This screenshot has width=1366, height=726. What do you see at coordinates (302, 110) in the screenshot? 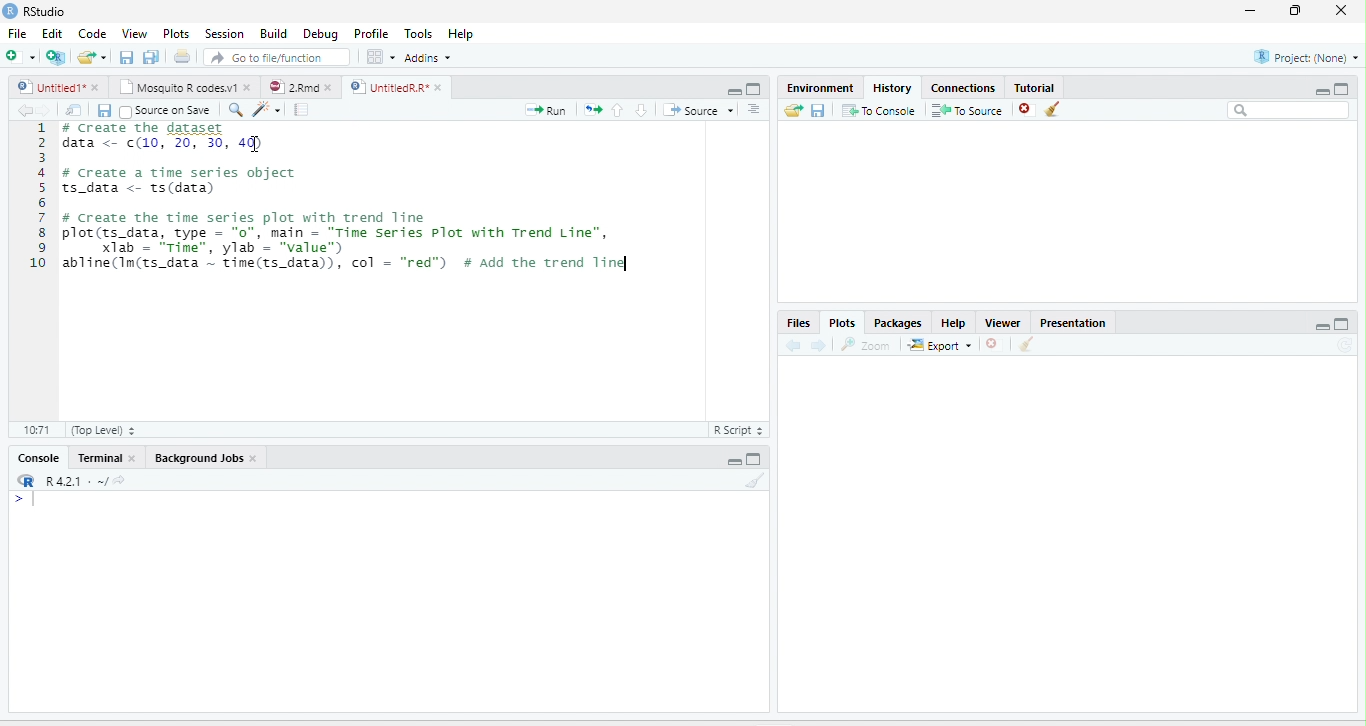
I see `Compile Report` at bounding box center [302, 110].